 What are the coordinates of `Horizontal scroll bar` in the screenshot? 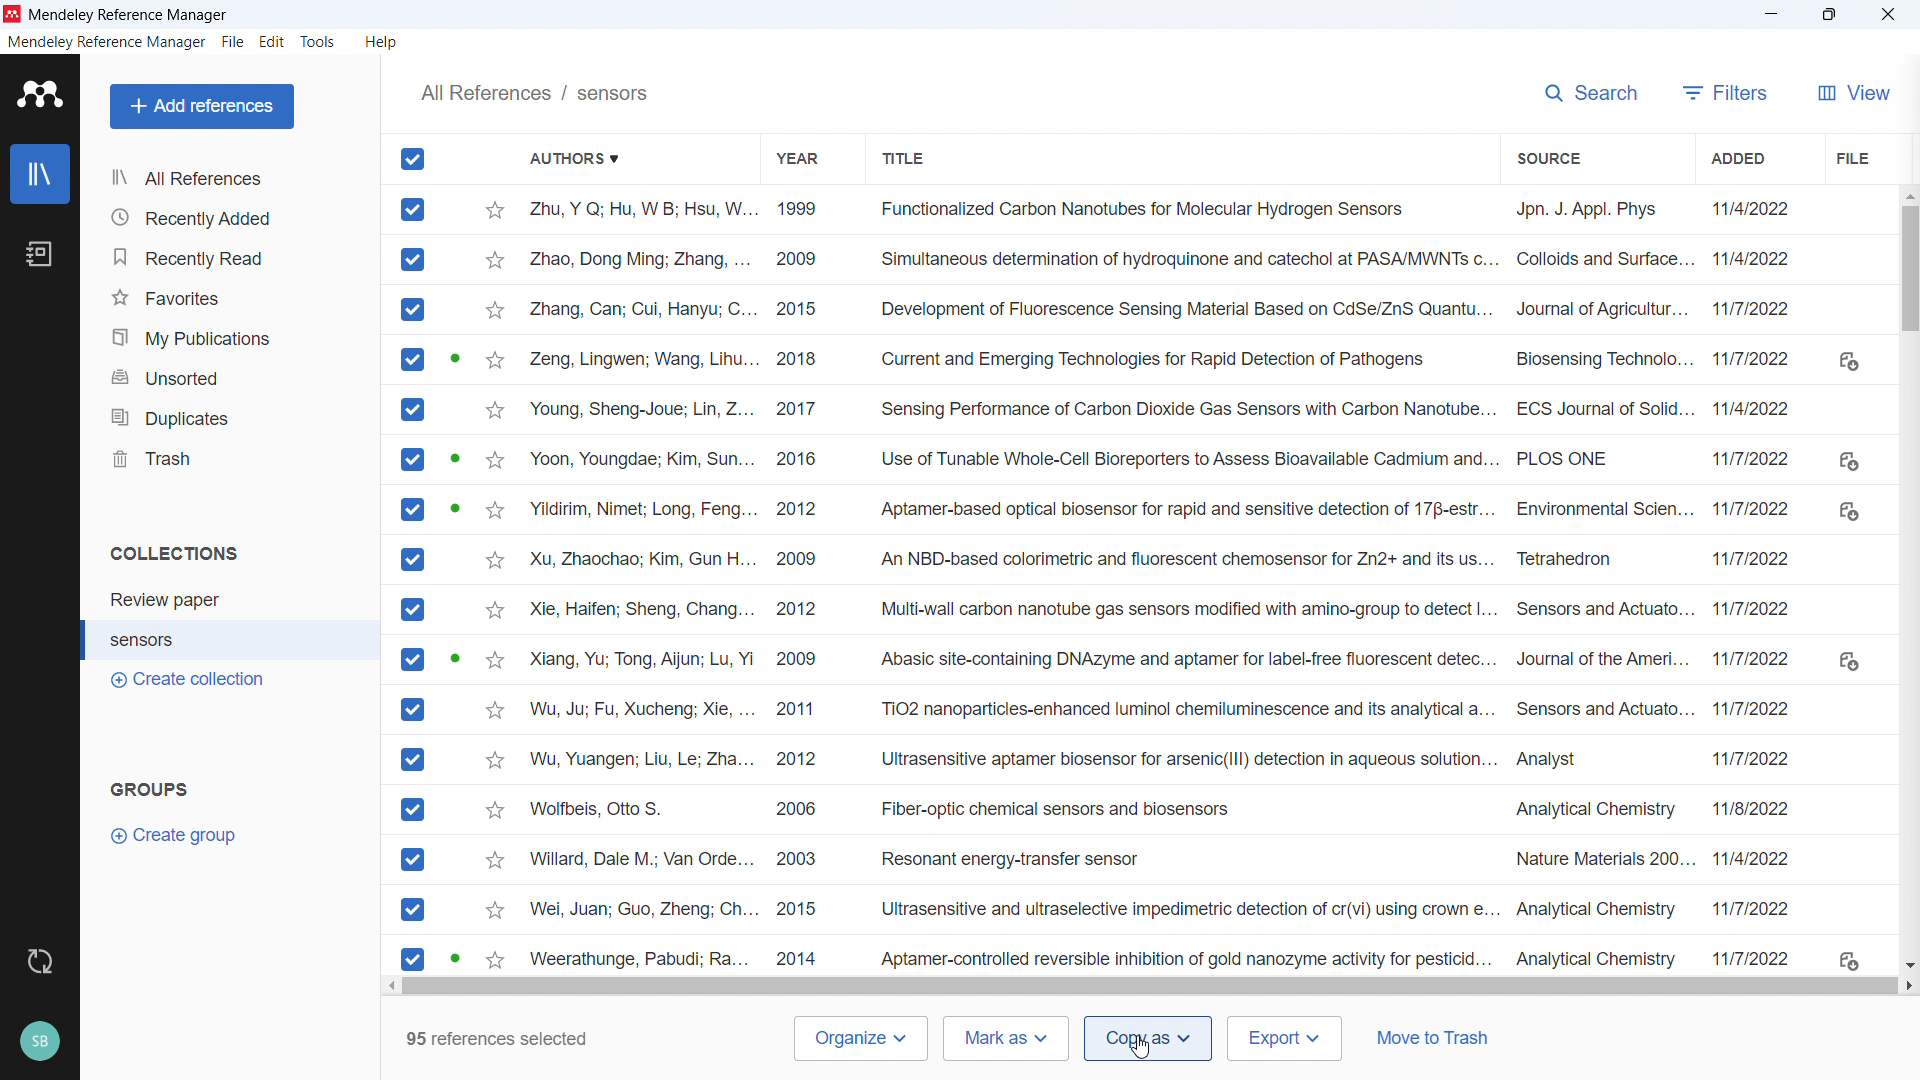 It's located at (1146, 987).